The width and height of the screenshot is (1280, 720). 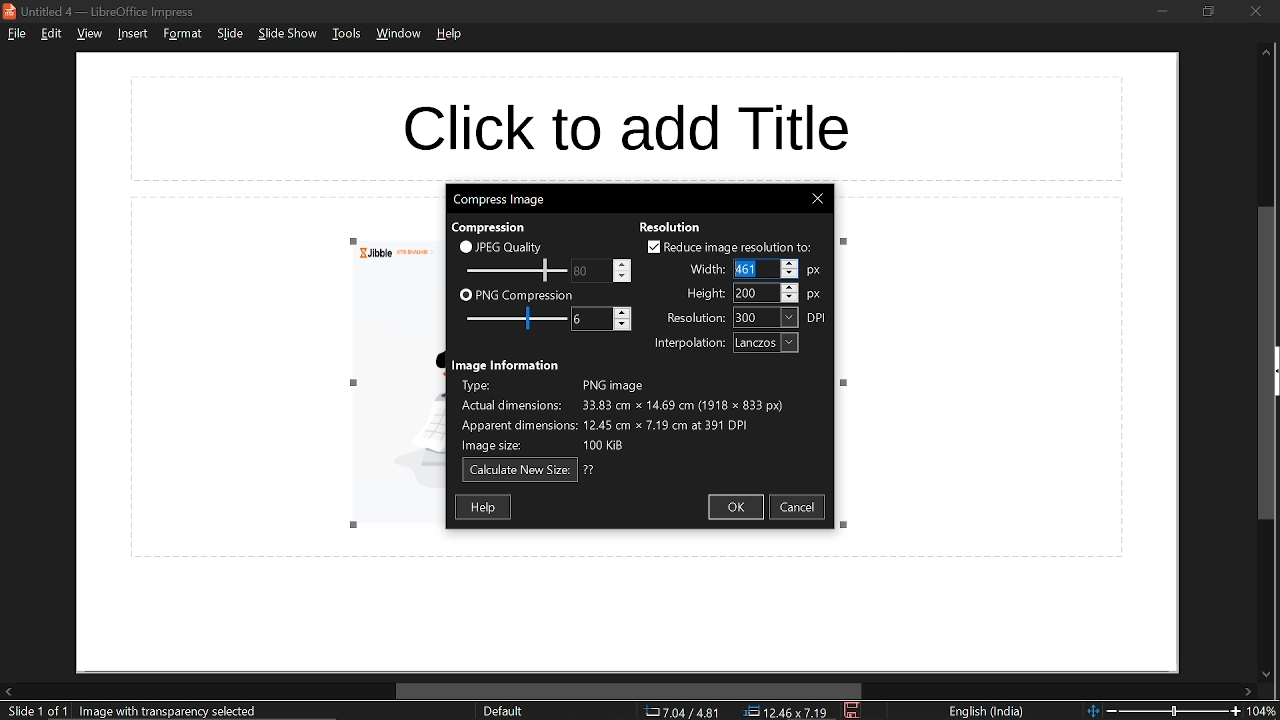 What do you see at coordinates (397, 36) in the screenshot?
I see `window` at bounding box center [397, 36].